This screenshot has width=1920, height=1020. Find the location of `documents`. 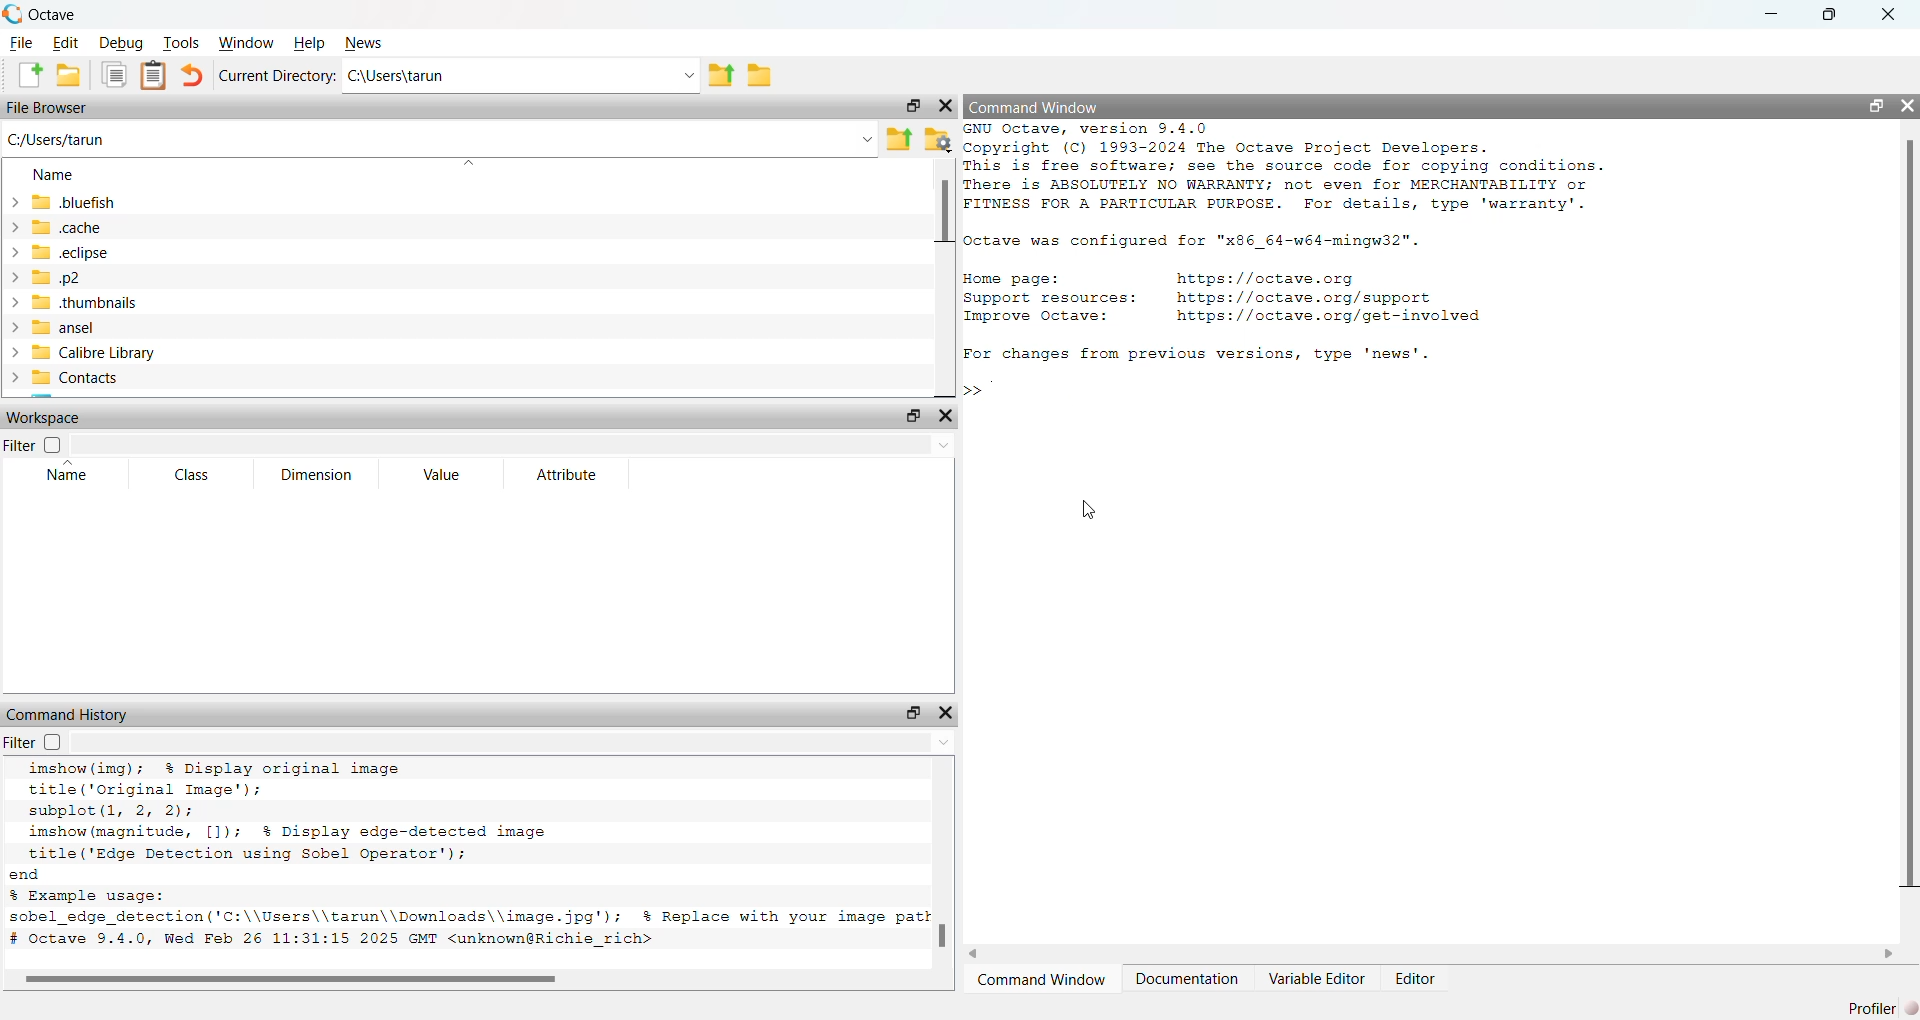

documents is located at coordinates (115, 76).